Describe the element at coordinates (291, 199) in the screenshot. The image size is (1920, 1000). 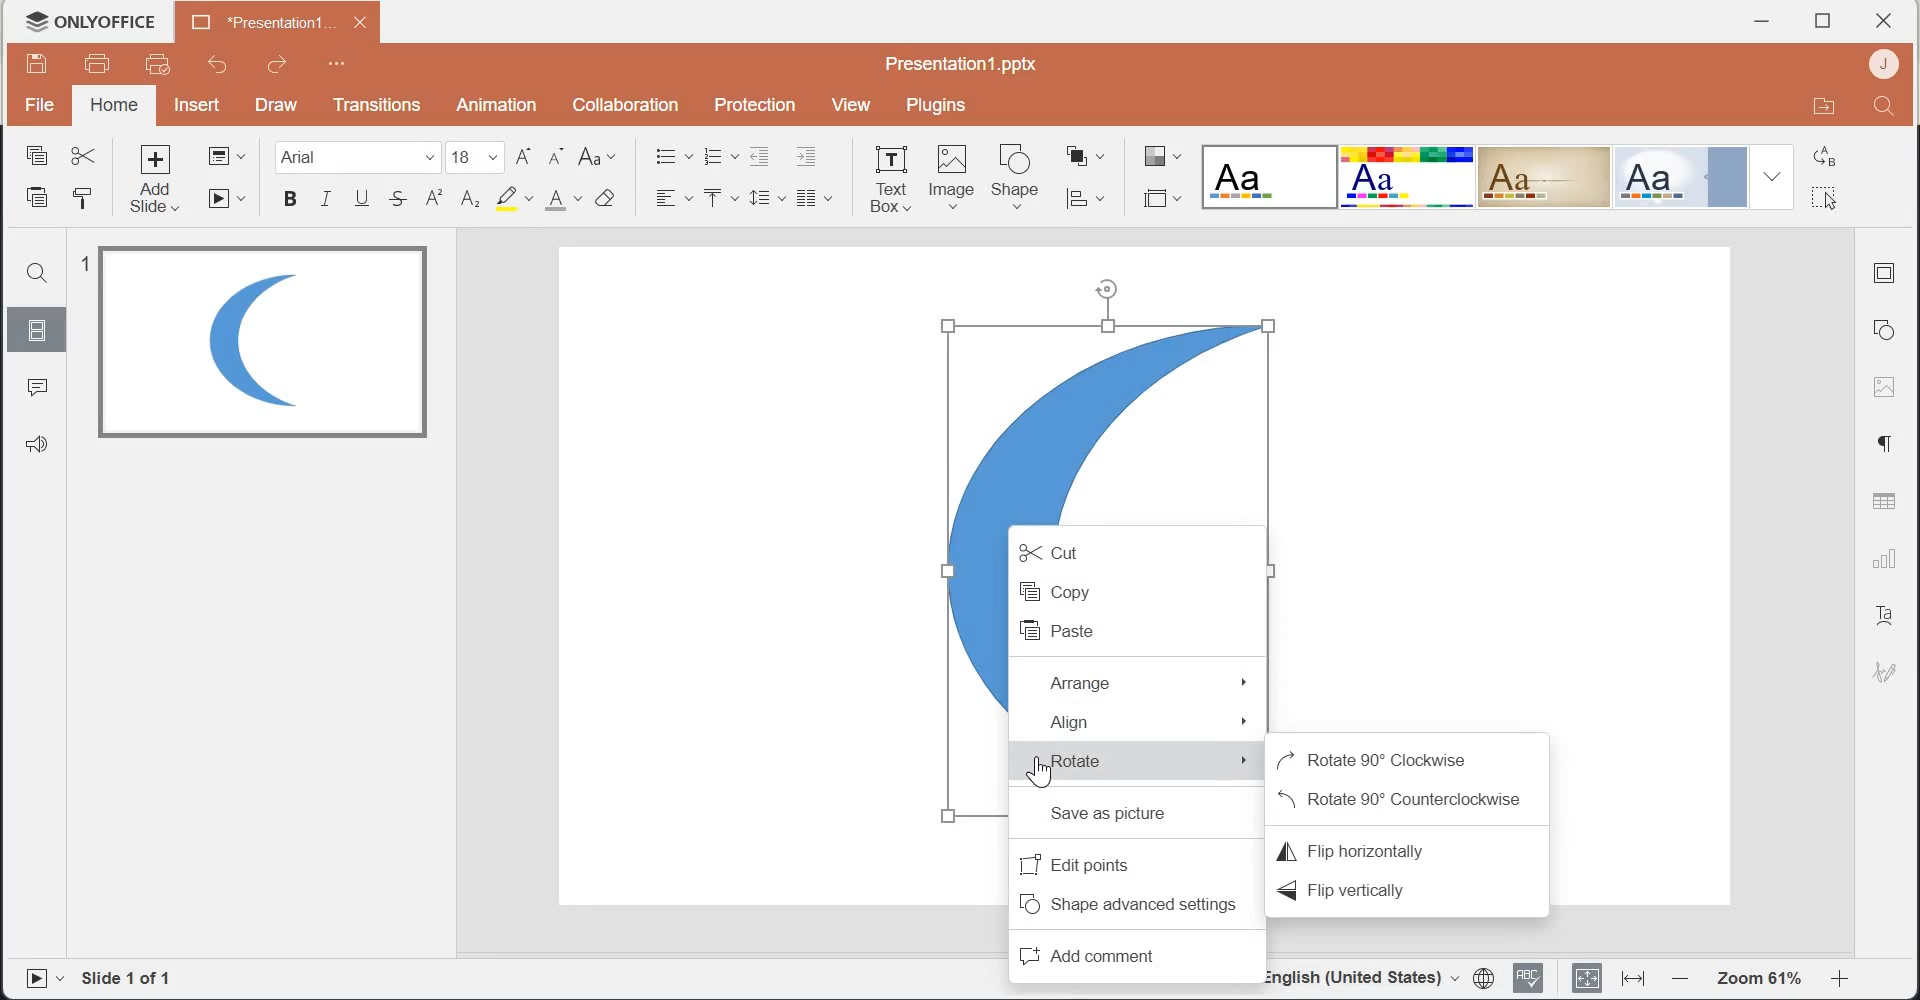
I see `Bold` at that location.